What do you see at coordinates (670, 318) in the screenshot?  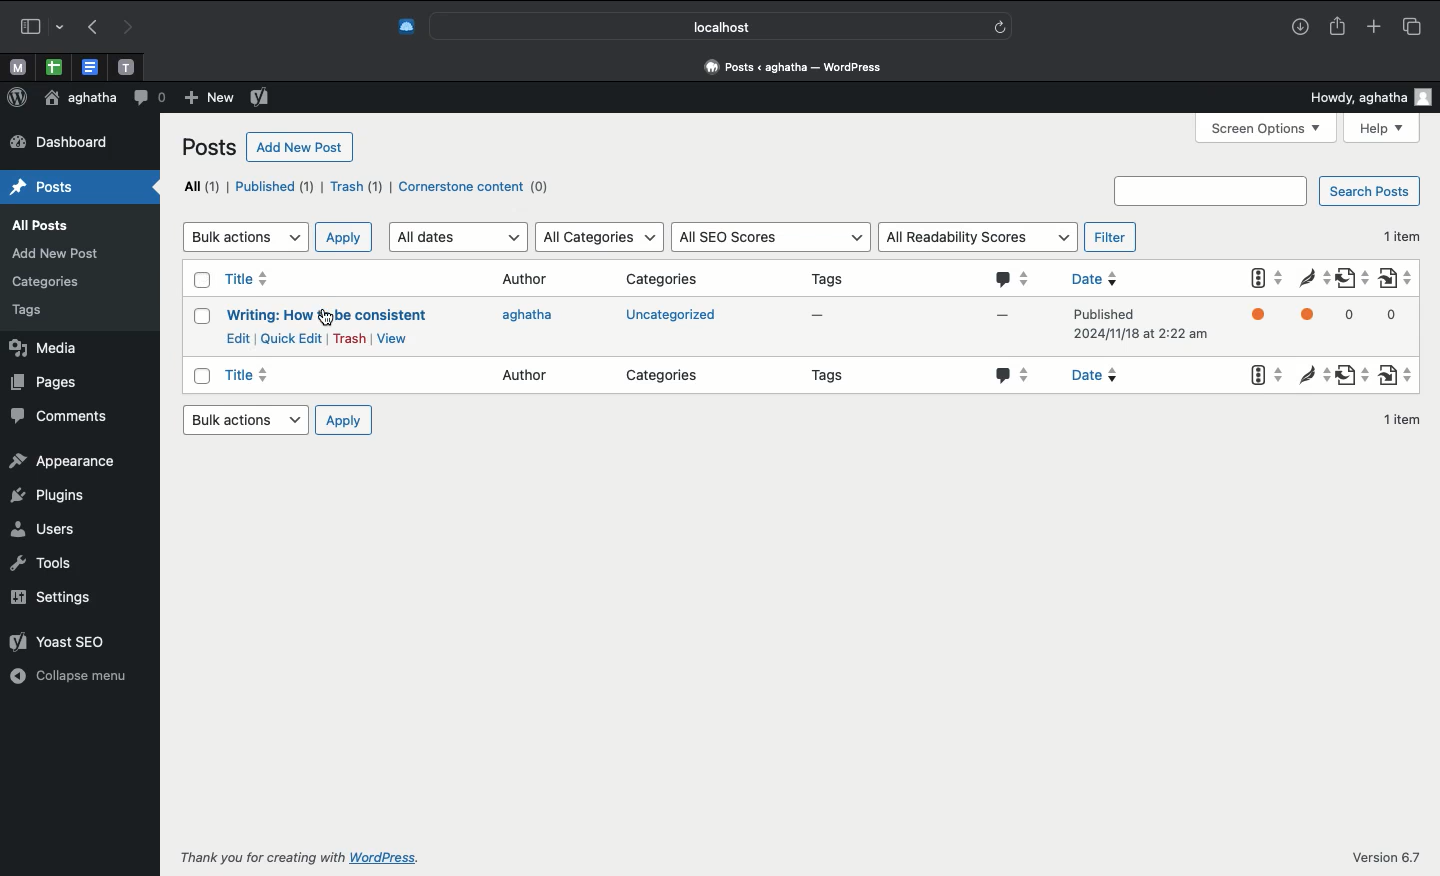 I see `uncategorized` at bounding box center [670, 318].